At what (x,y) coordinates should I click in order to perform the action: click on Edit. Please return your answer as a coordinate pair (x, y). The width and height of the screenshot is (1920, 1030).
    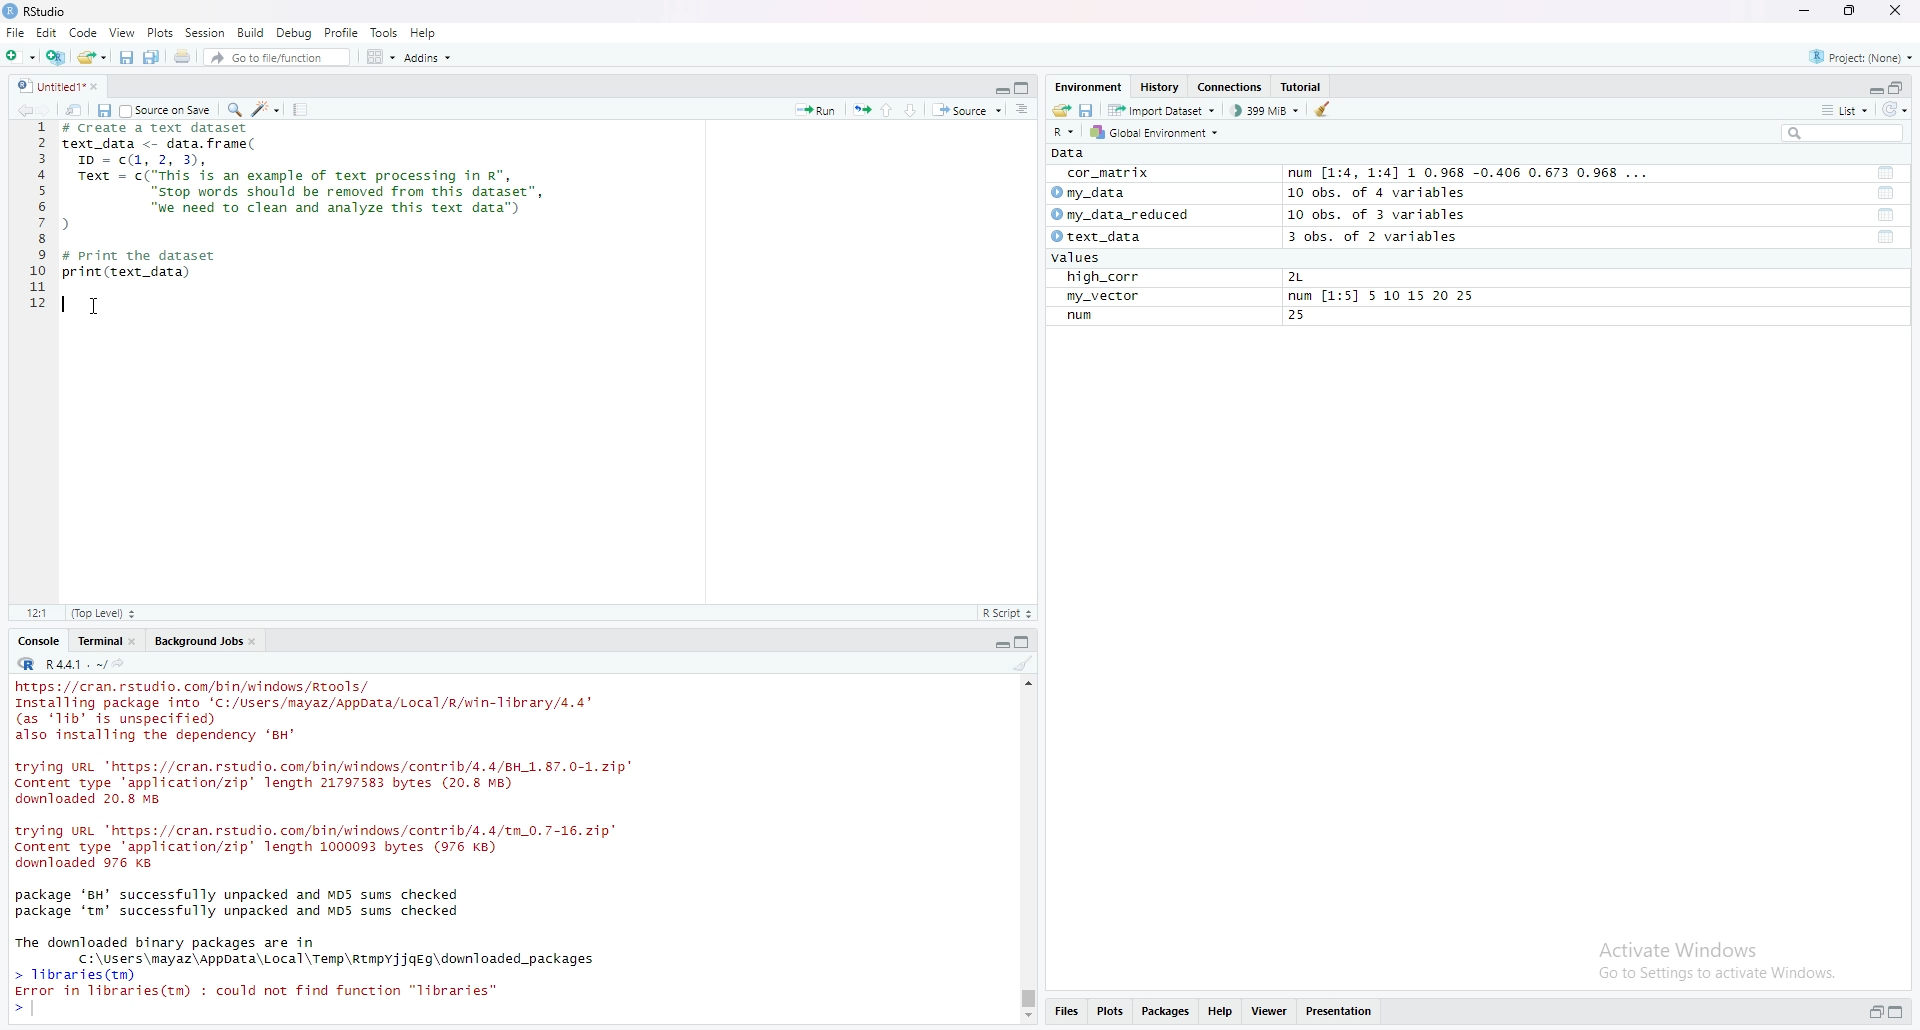
    Looking at the image, I should click on (45, 32).